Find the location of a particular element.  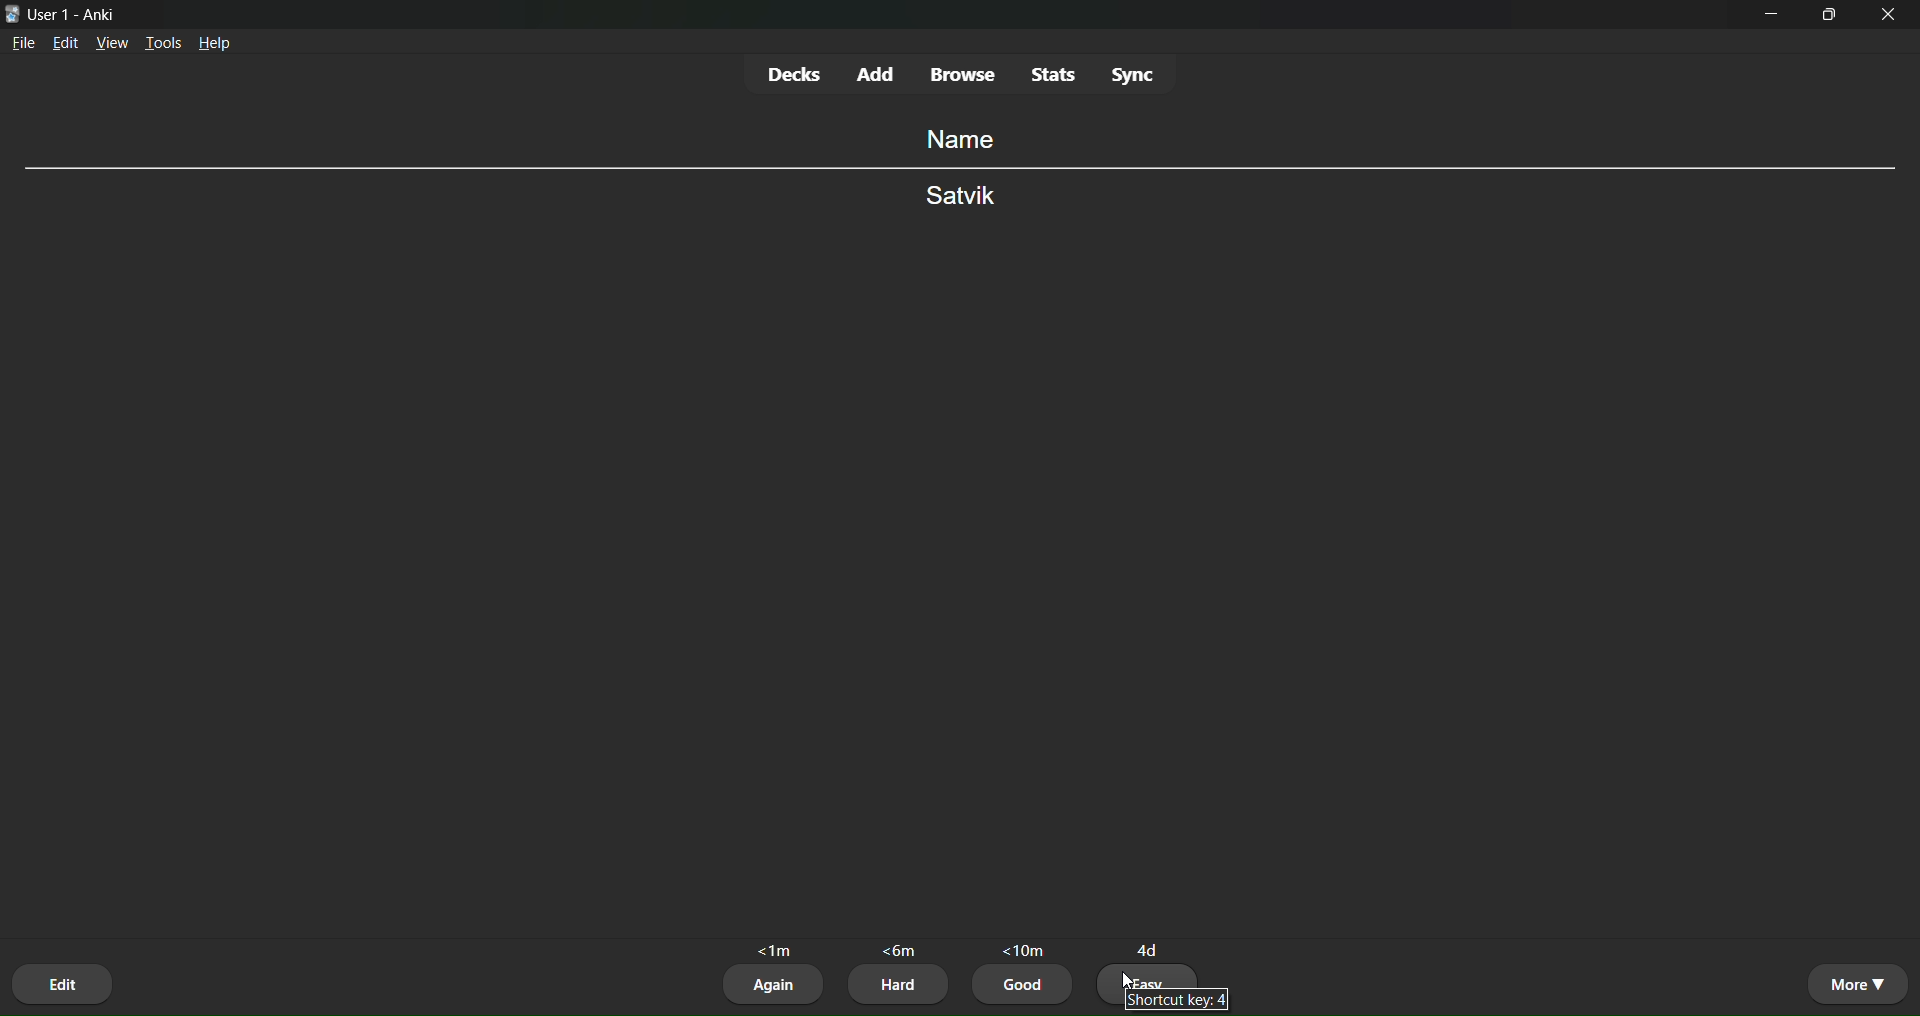

minimize is located at coordinates (1774, 21).